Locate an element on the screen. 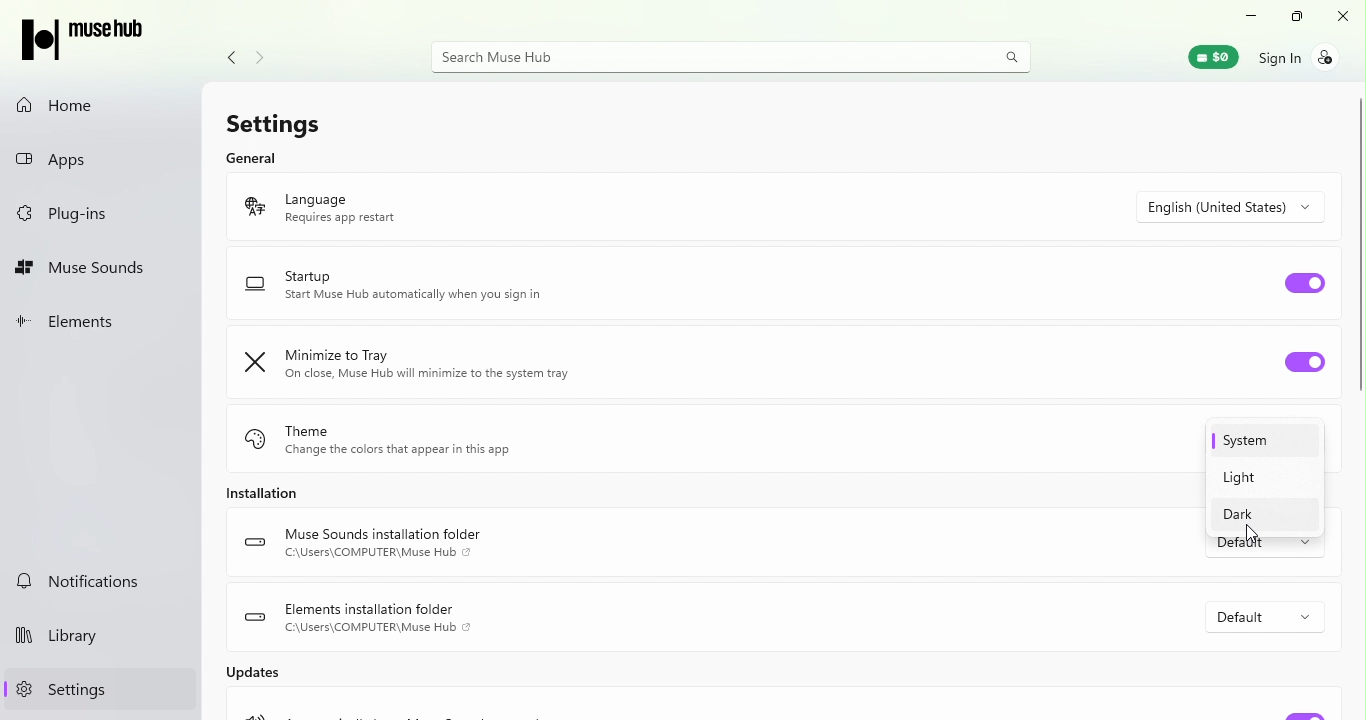 The height and width of the screenshot is (720, 1366). Search bar is located at coordinates (732, 60).